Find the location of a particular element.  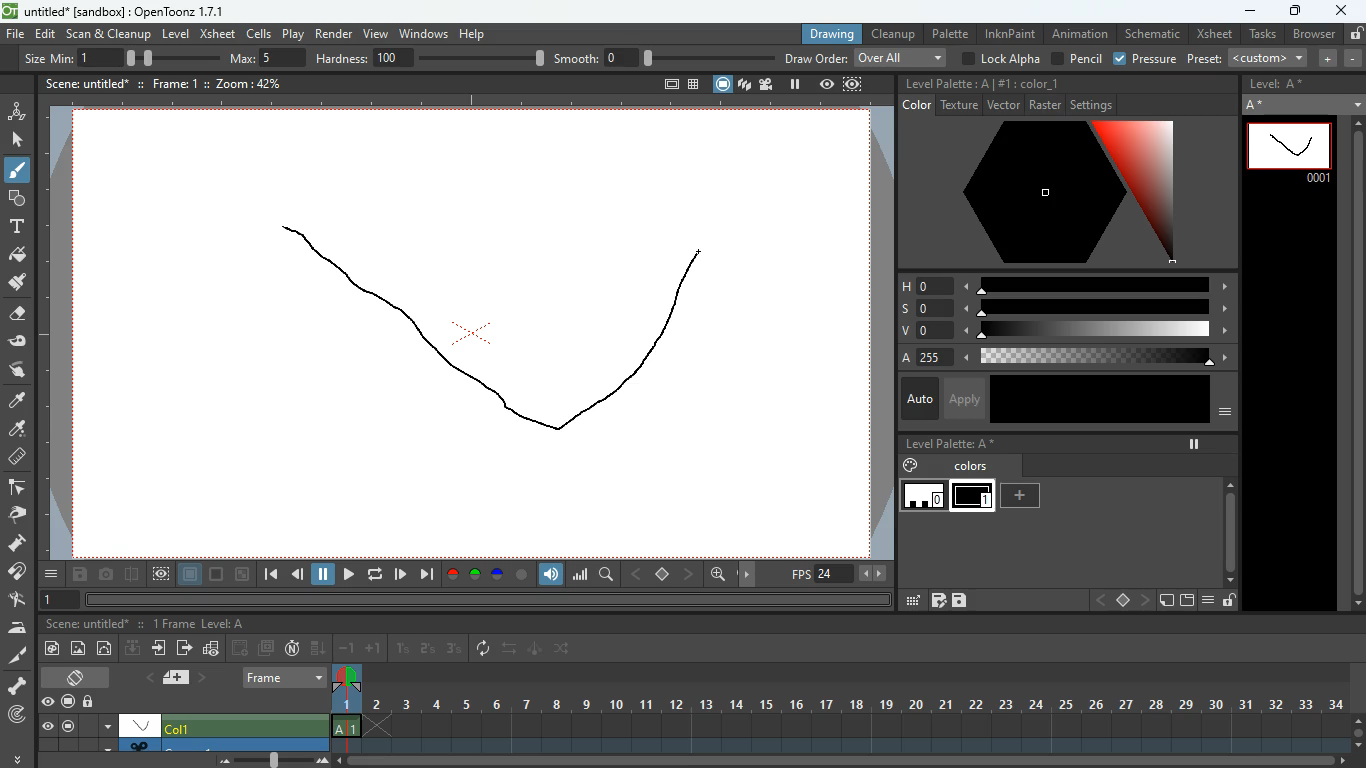

animate is located at coordinates (17, 110).